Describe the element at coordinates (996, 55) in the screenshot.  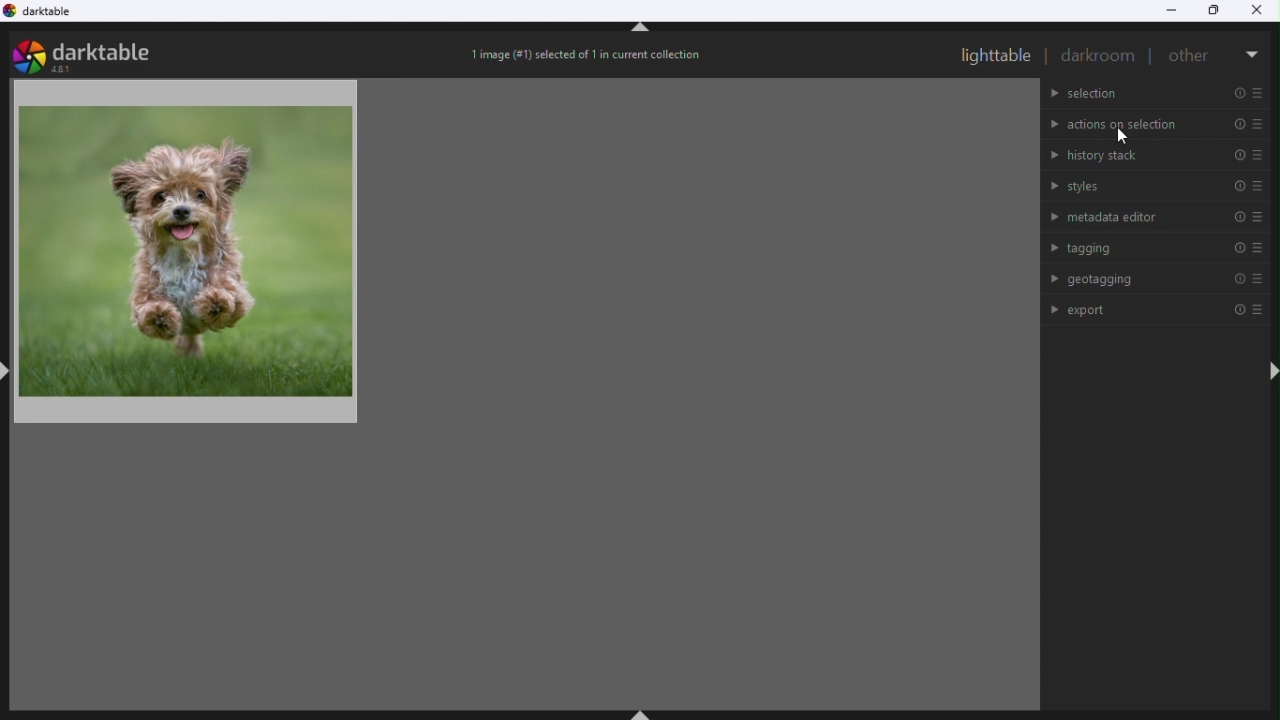
I see `Light table` at that location.